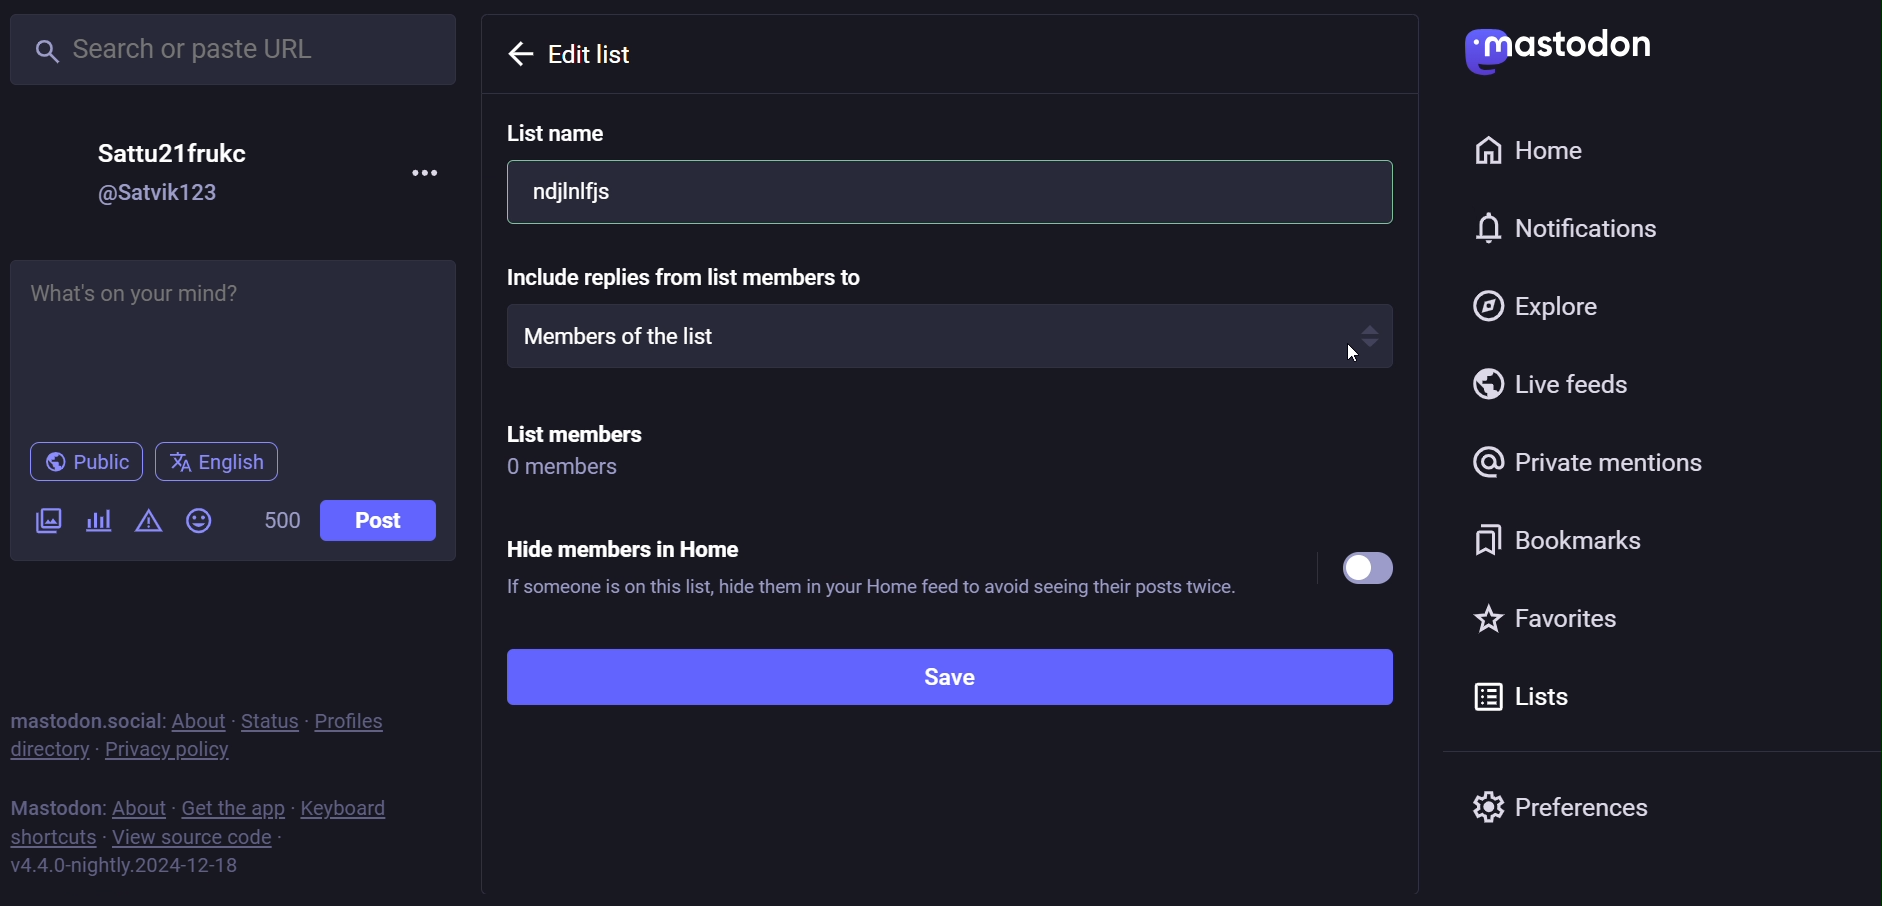  What do you see at coordinates (359, 719) in the screenshot?
I see `profiles` at bounding box center [359, 719].